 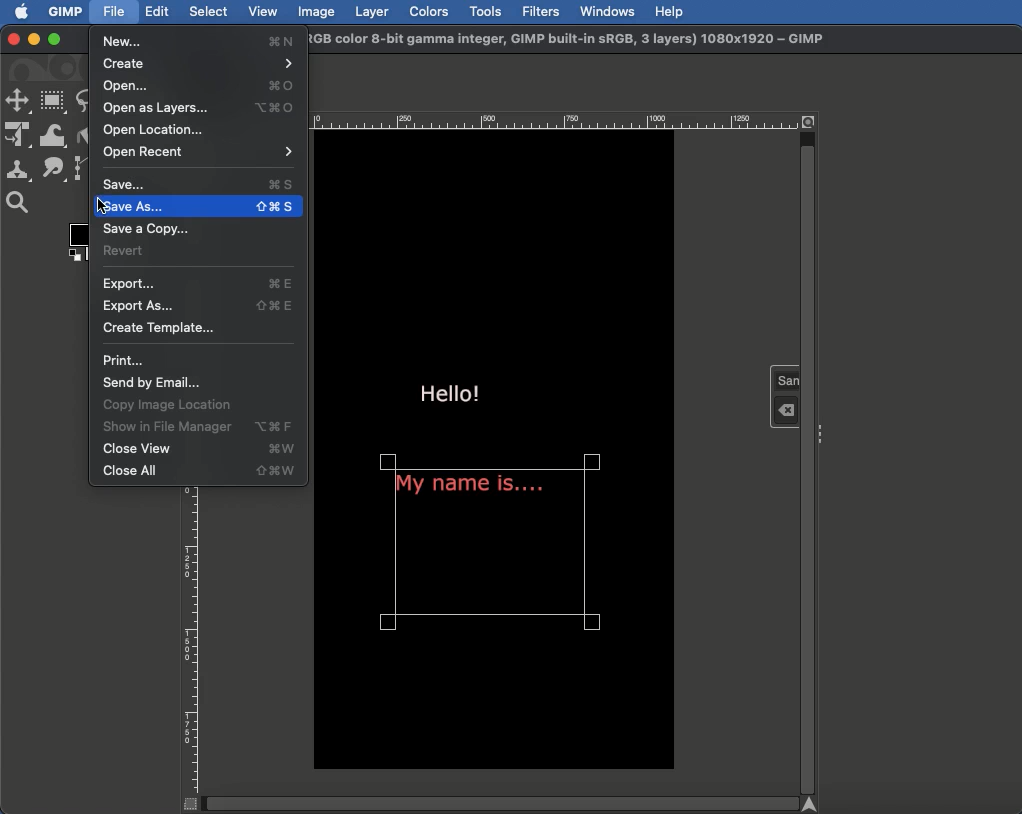 I want to click on Save as, so click(x=196, y=208).